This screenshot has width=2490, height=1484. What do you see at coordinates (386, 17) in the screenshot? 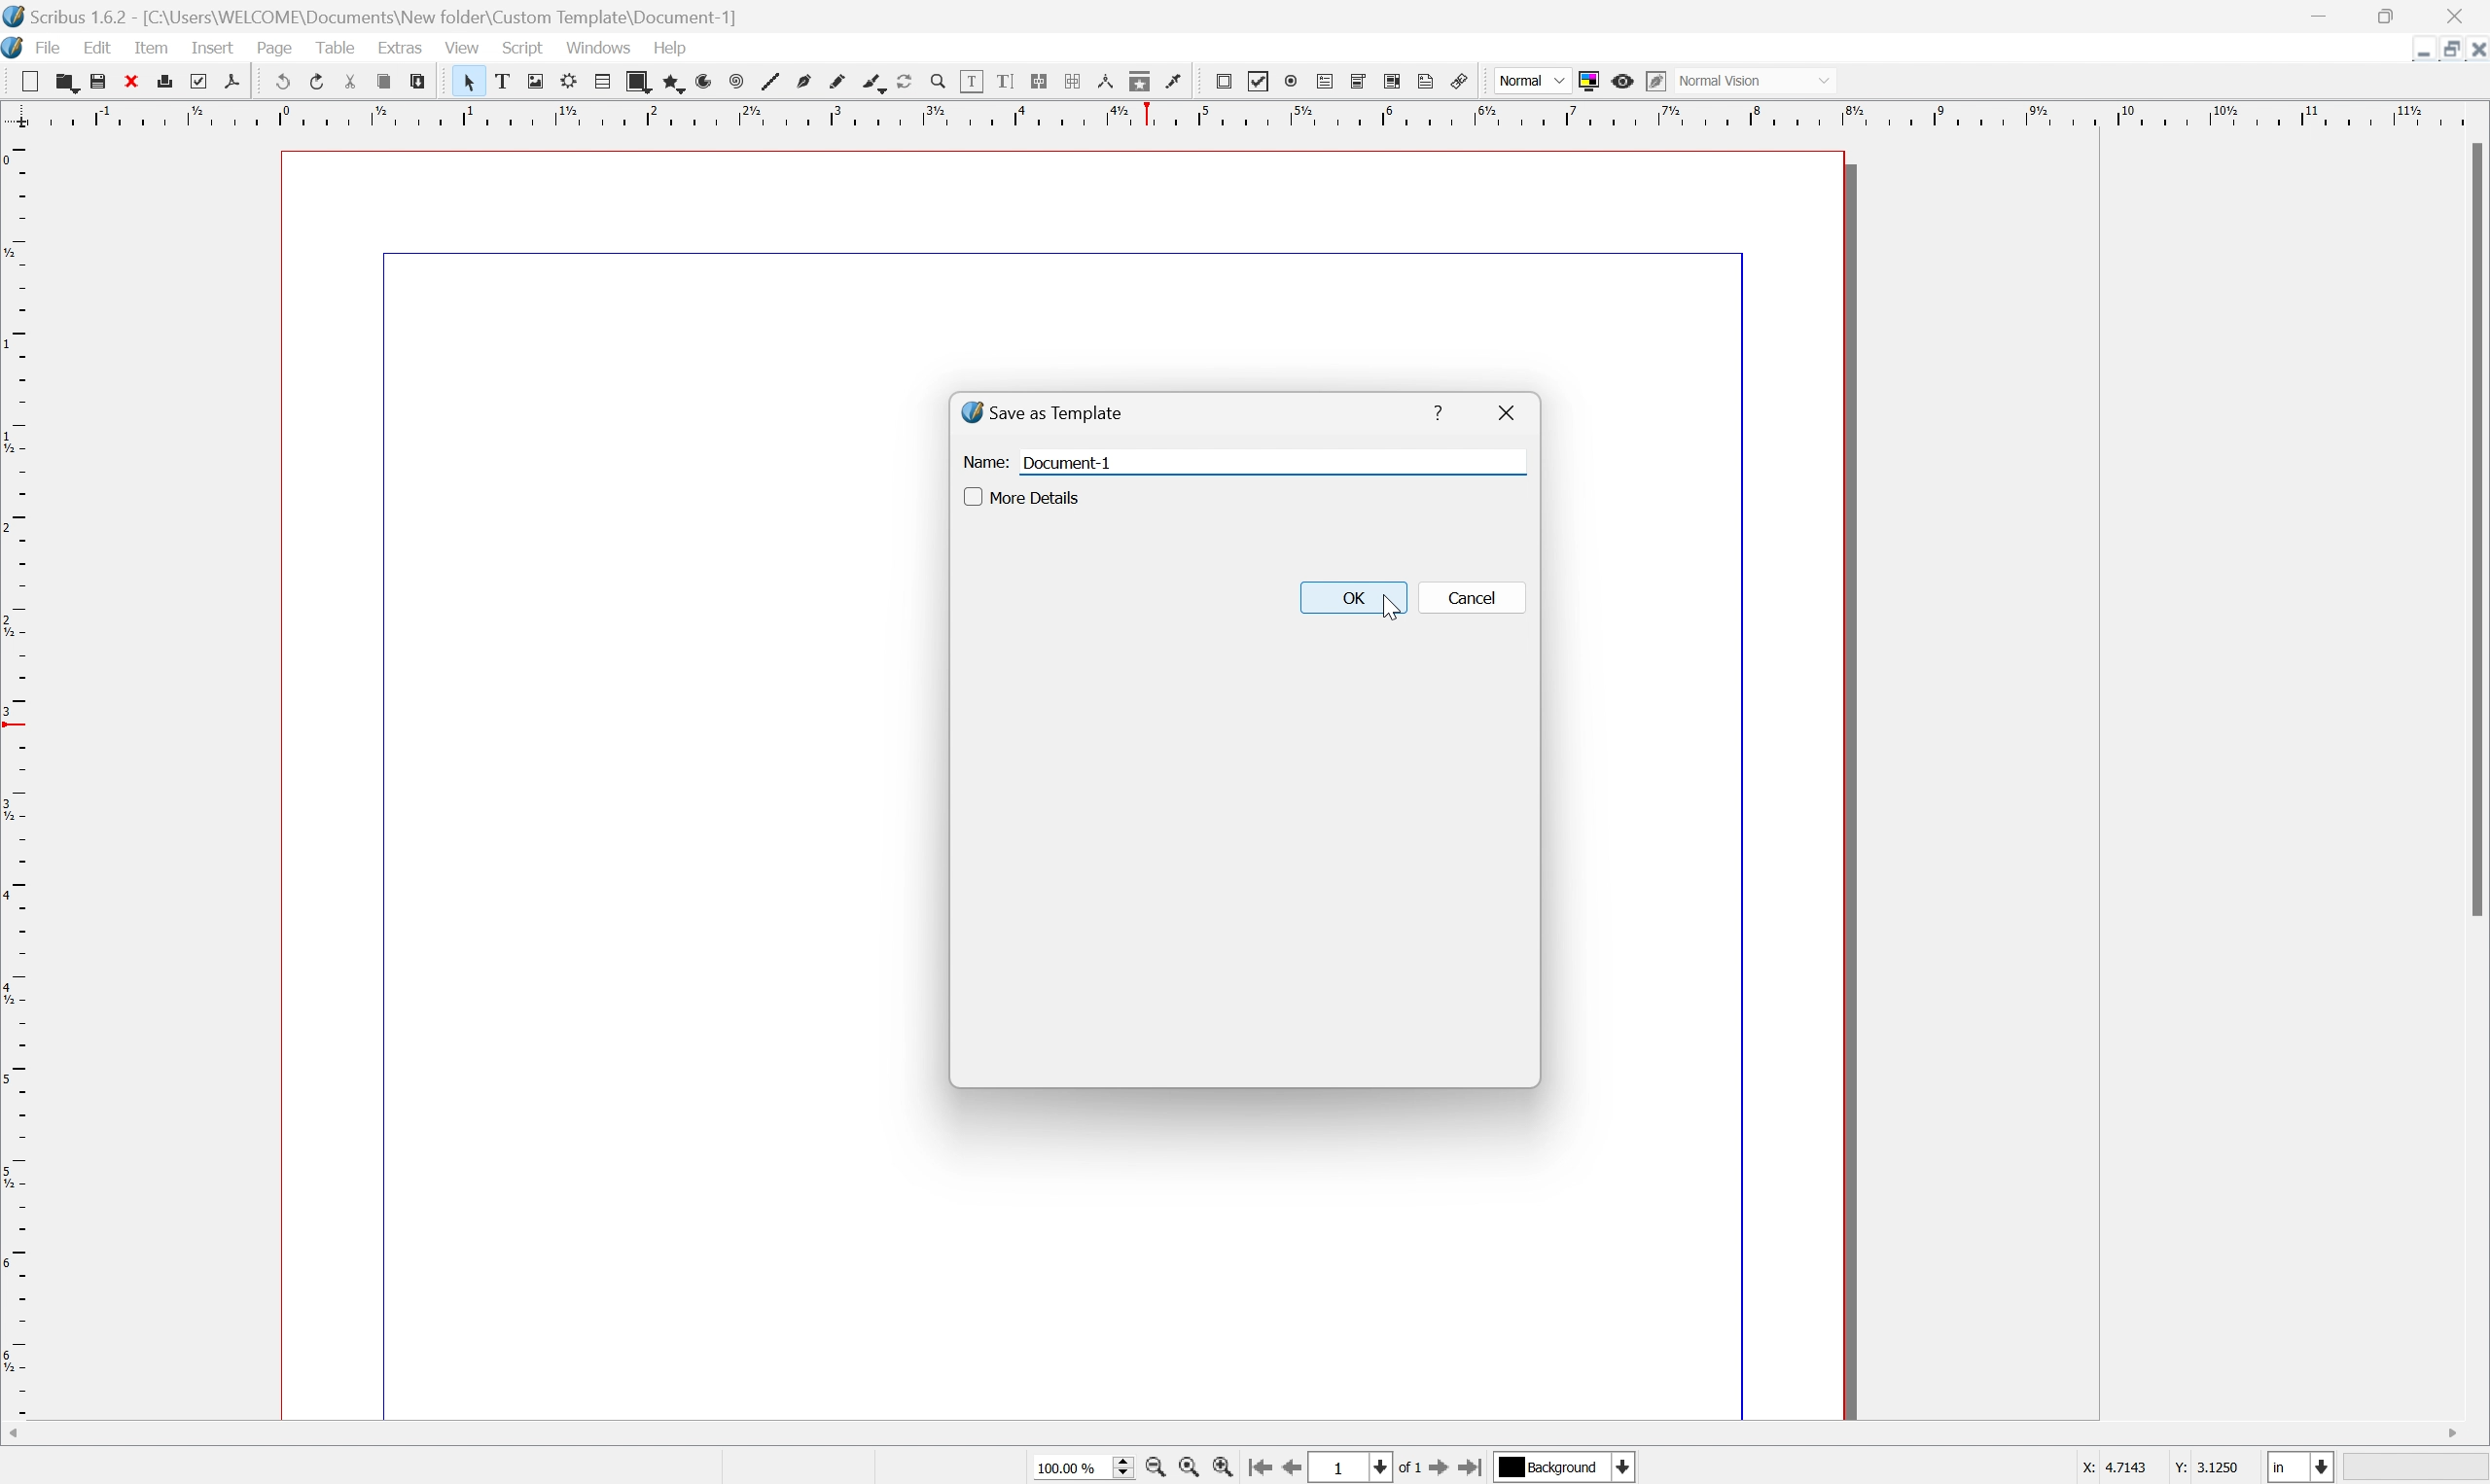
I see `Scribus 1.6.2 - [Document-1*]` at bounding box center [386, 17].